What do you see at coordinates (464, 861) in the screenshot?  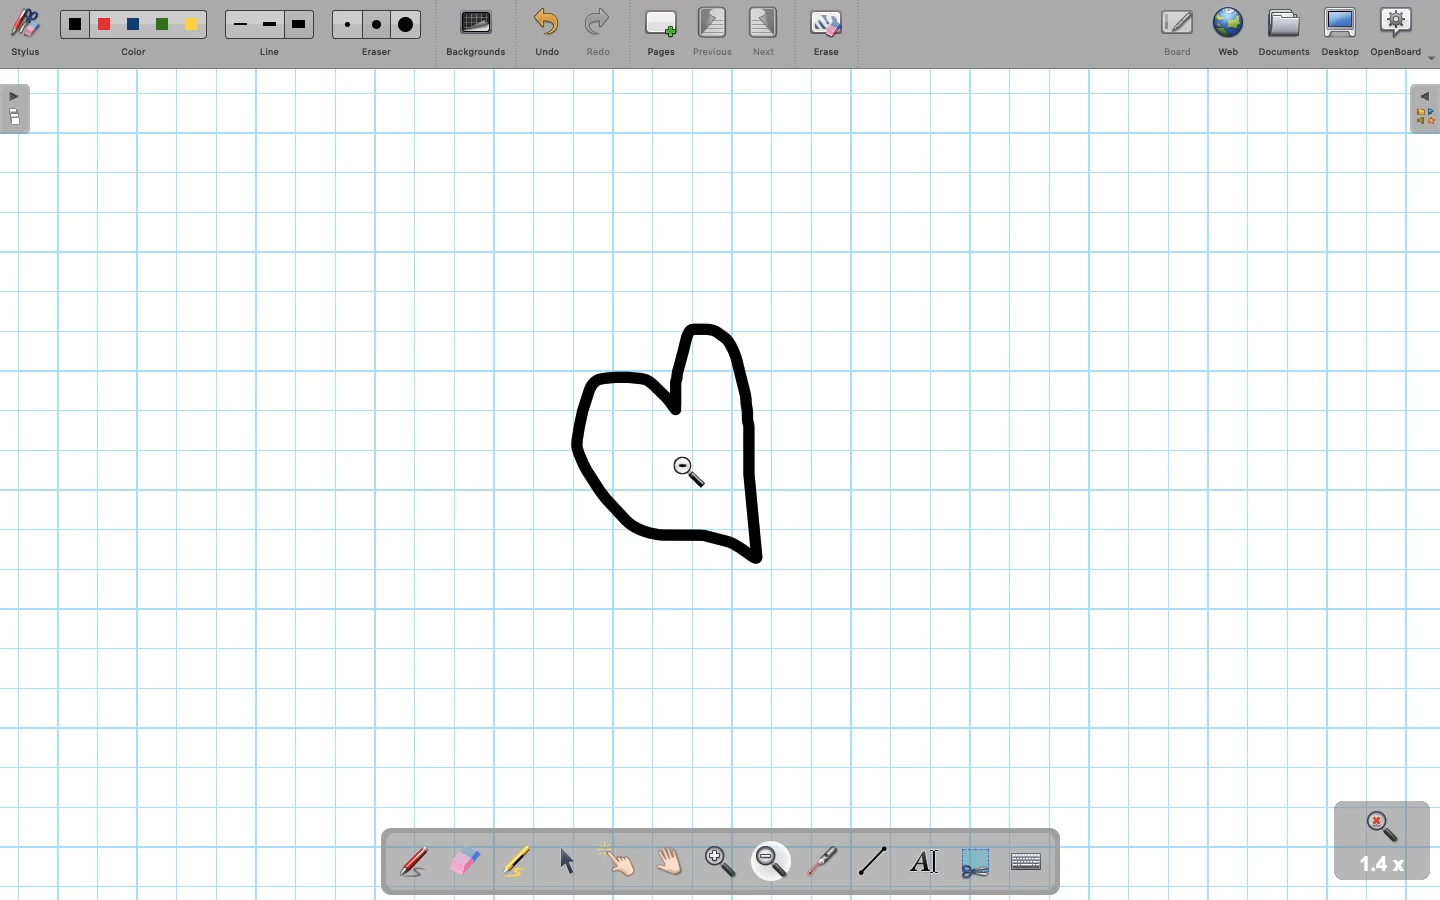 I see `Eraser` at bounding box center [464, 861].